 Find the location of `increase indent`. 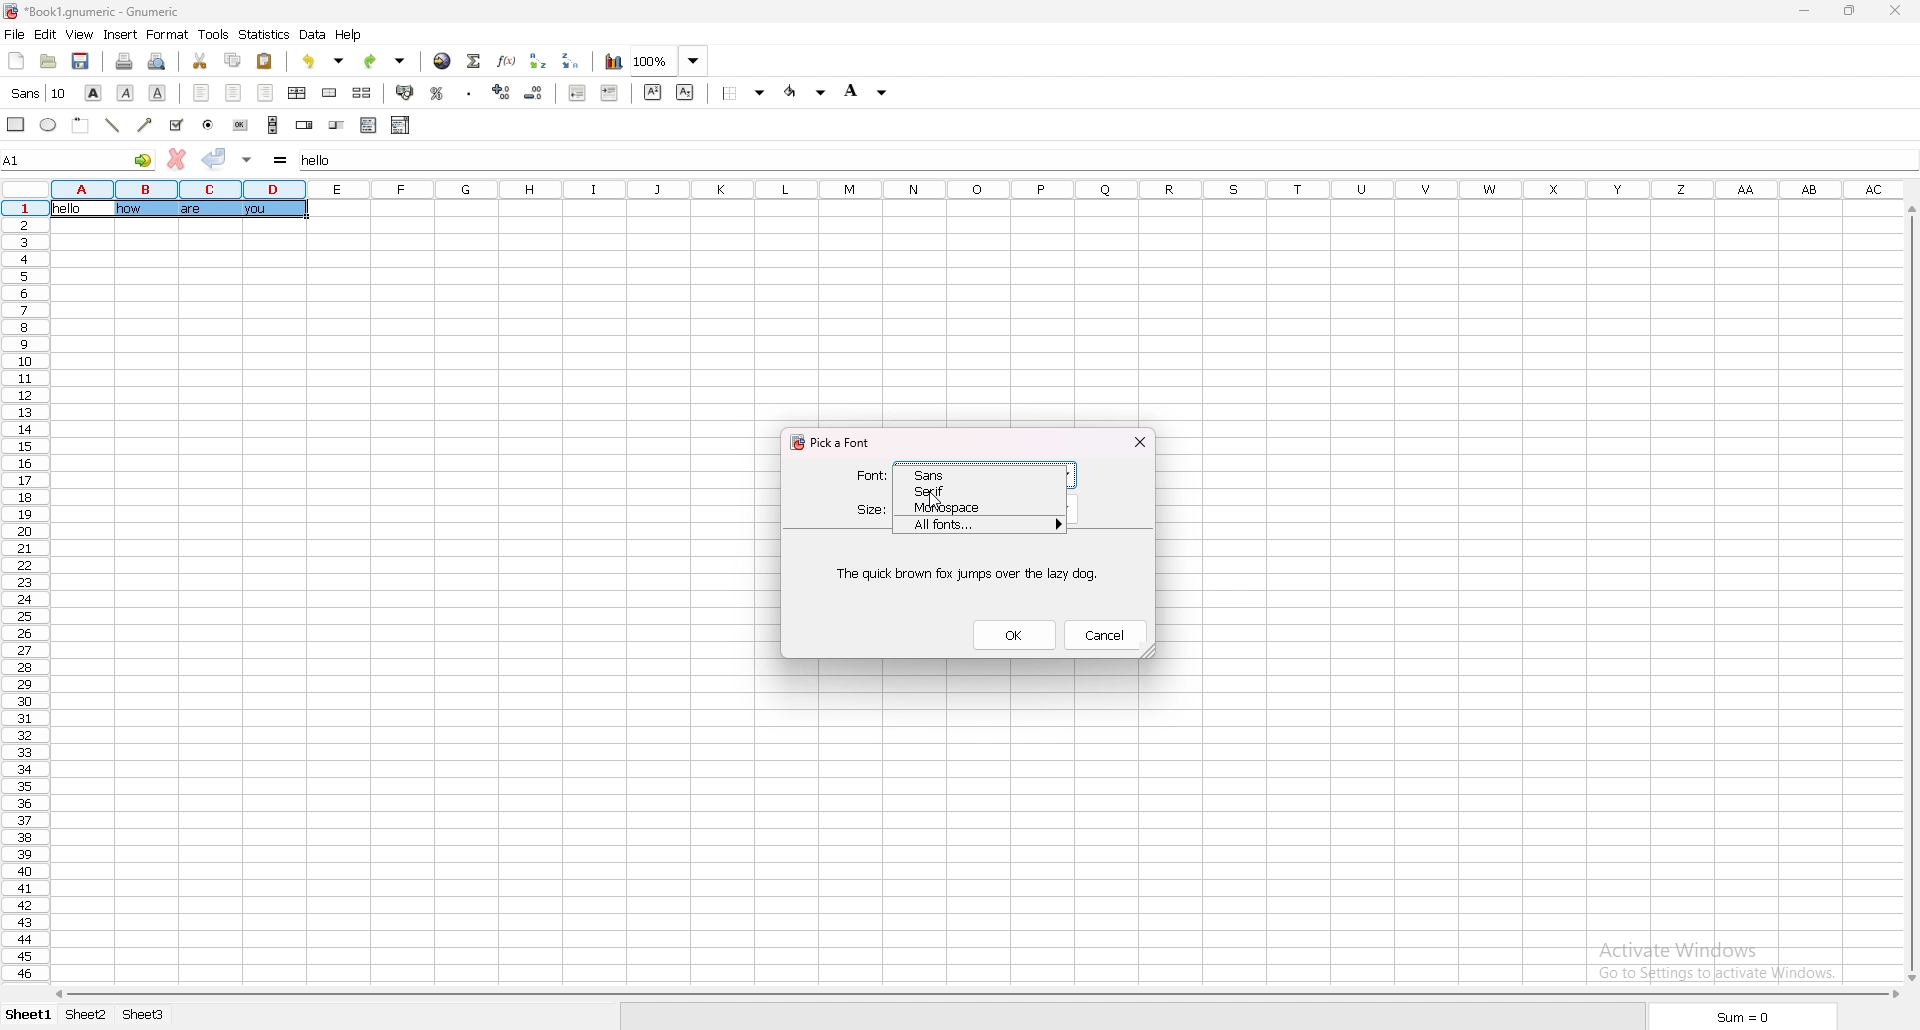

increase indent is located at coordinates (609, 94).